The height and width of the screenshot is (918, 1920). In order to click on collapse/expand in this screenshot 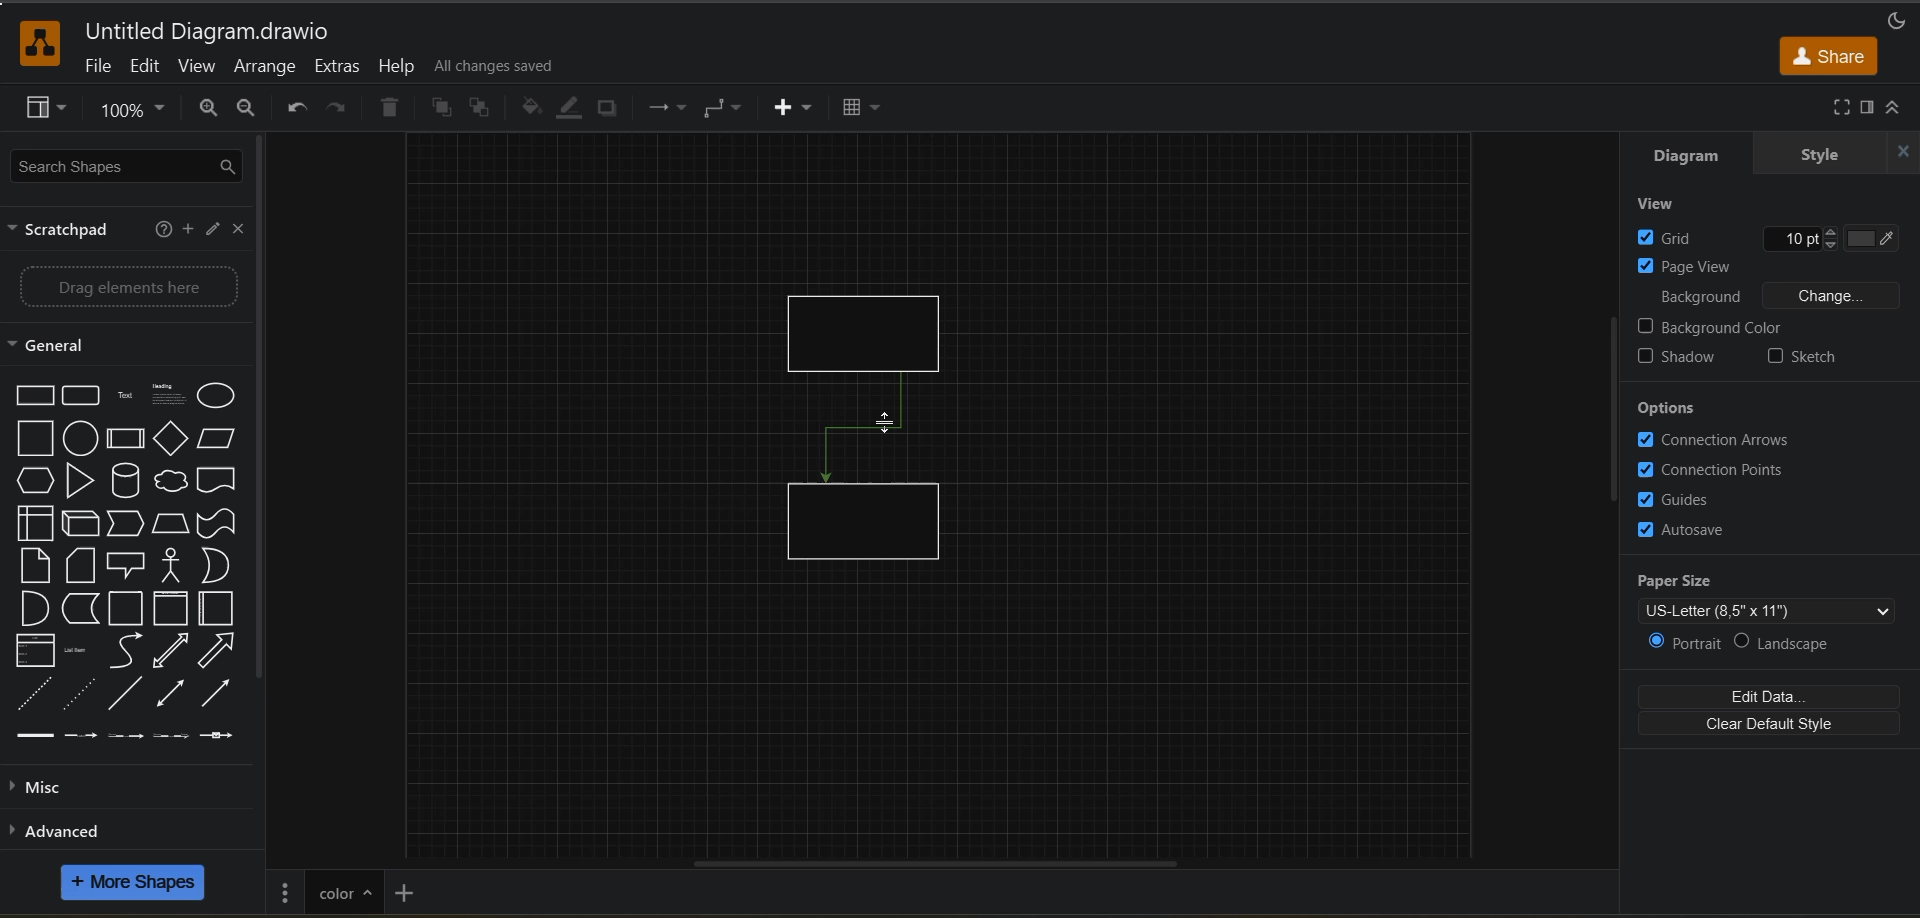, I will do `click(1900, 108)`.